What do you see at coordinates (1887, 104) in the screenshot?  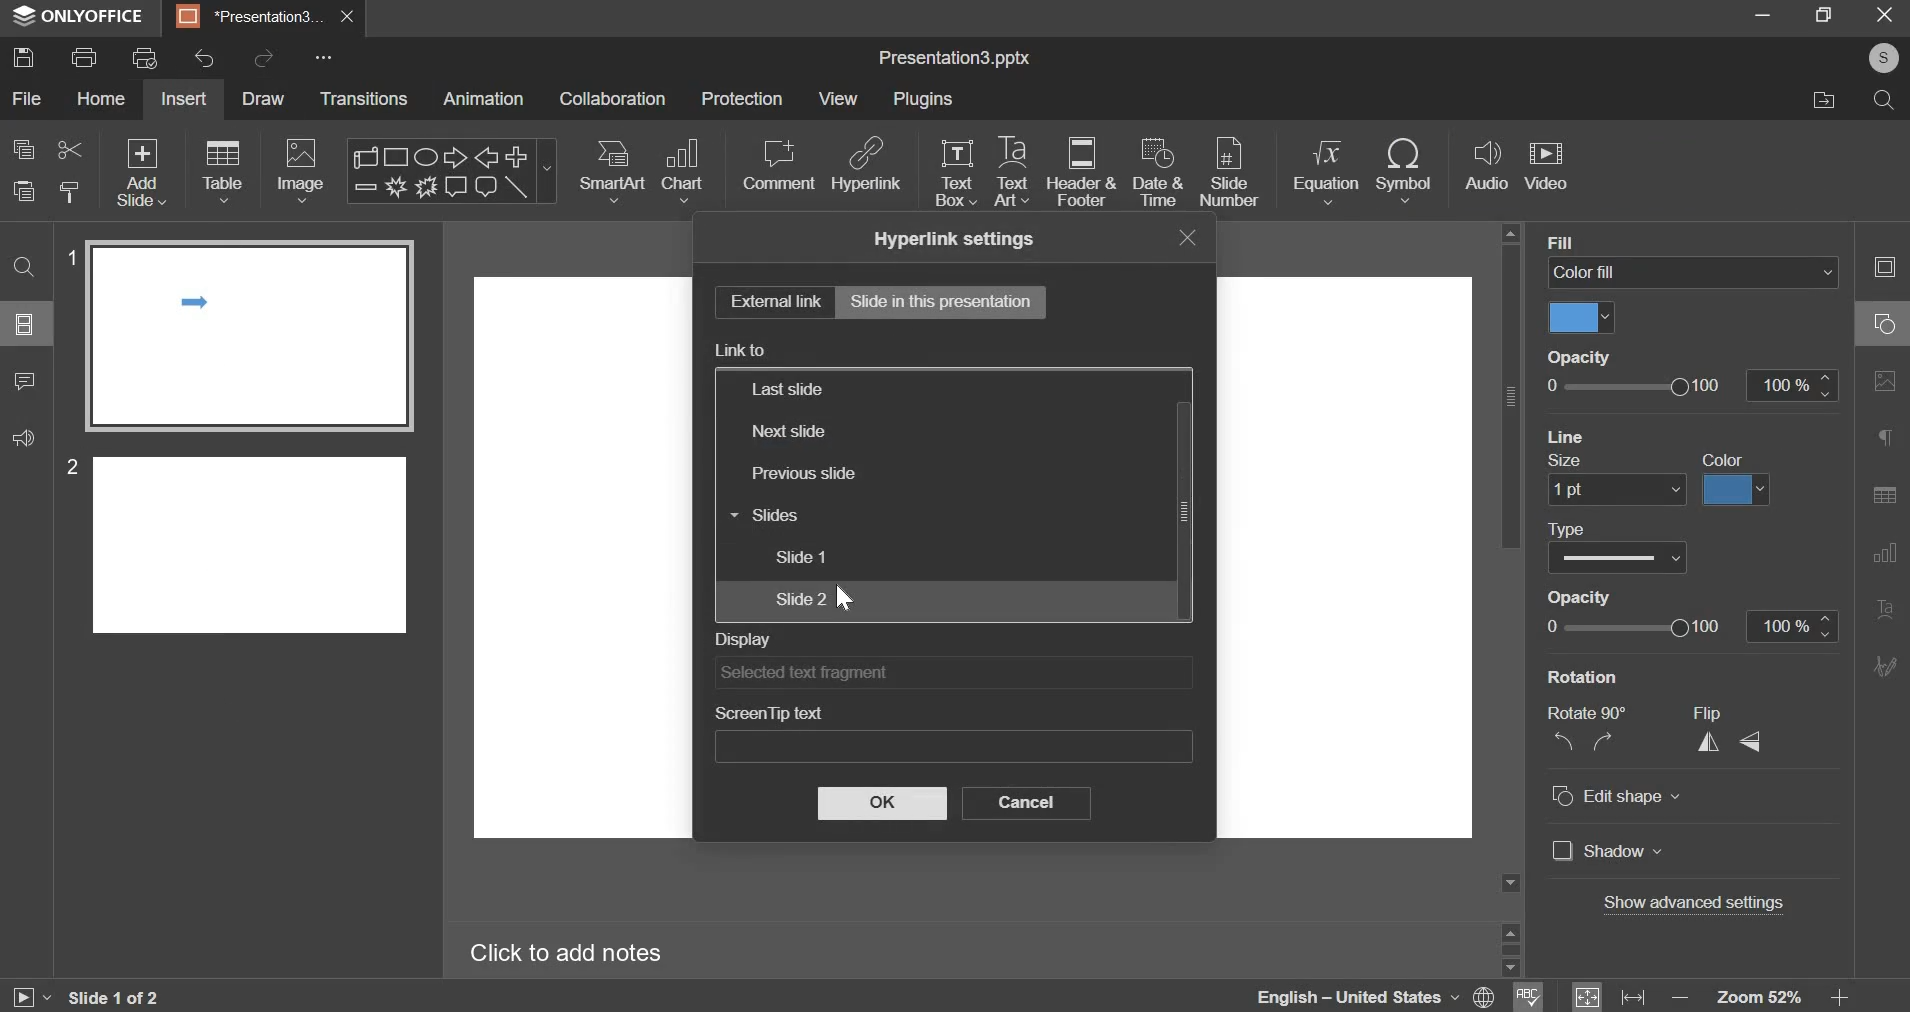 I see `search` at bounding box center [1887, 104].